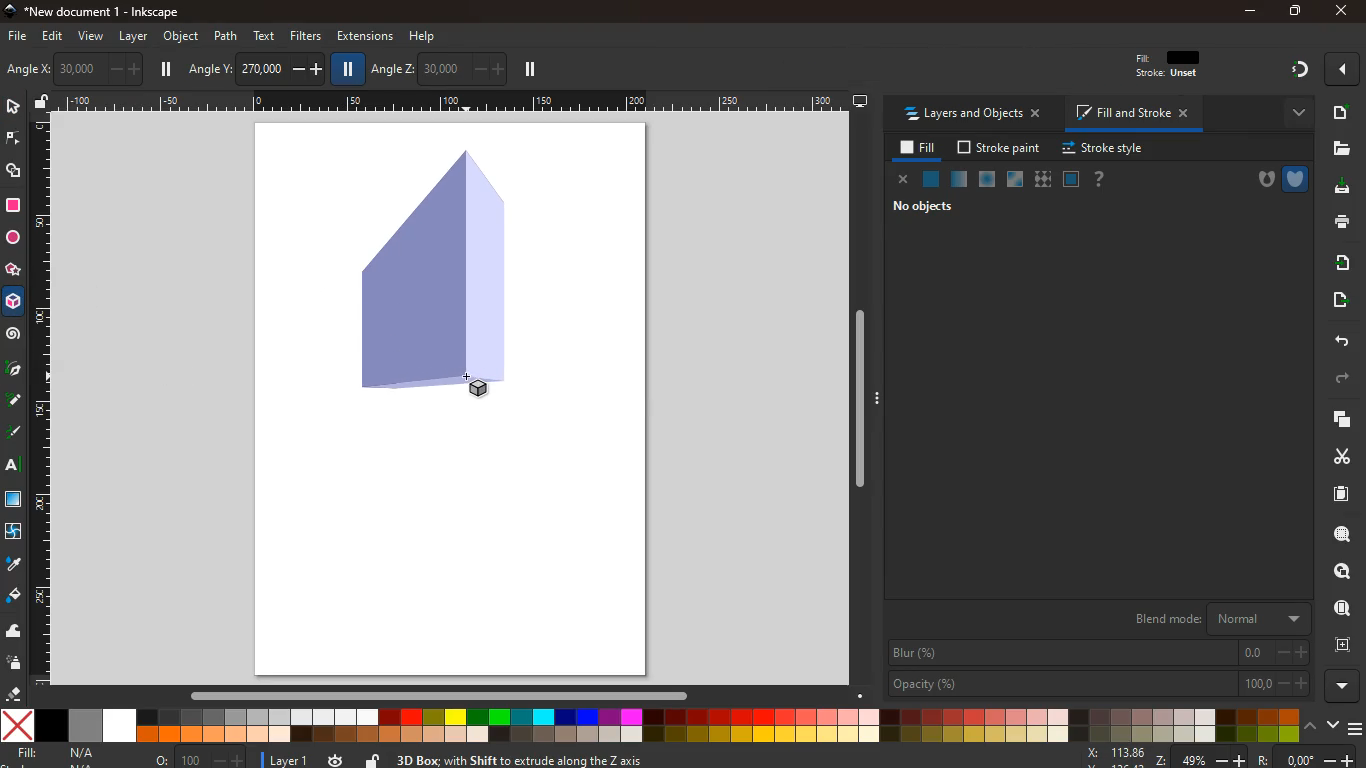  I want to click on new, so click(1340, 112).